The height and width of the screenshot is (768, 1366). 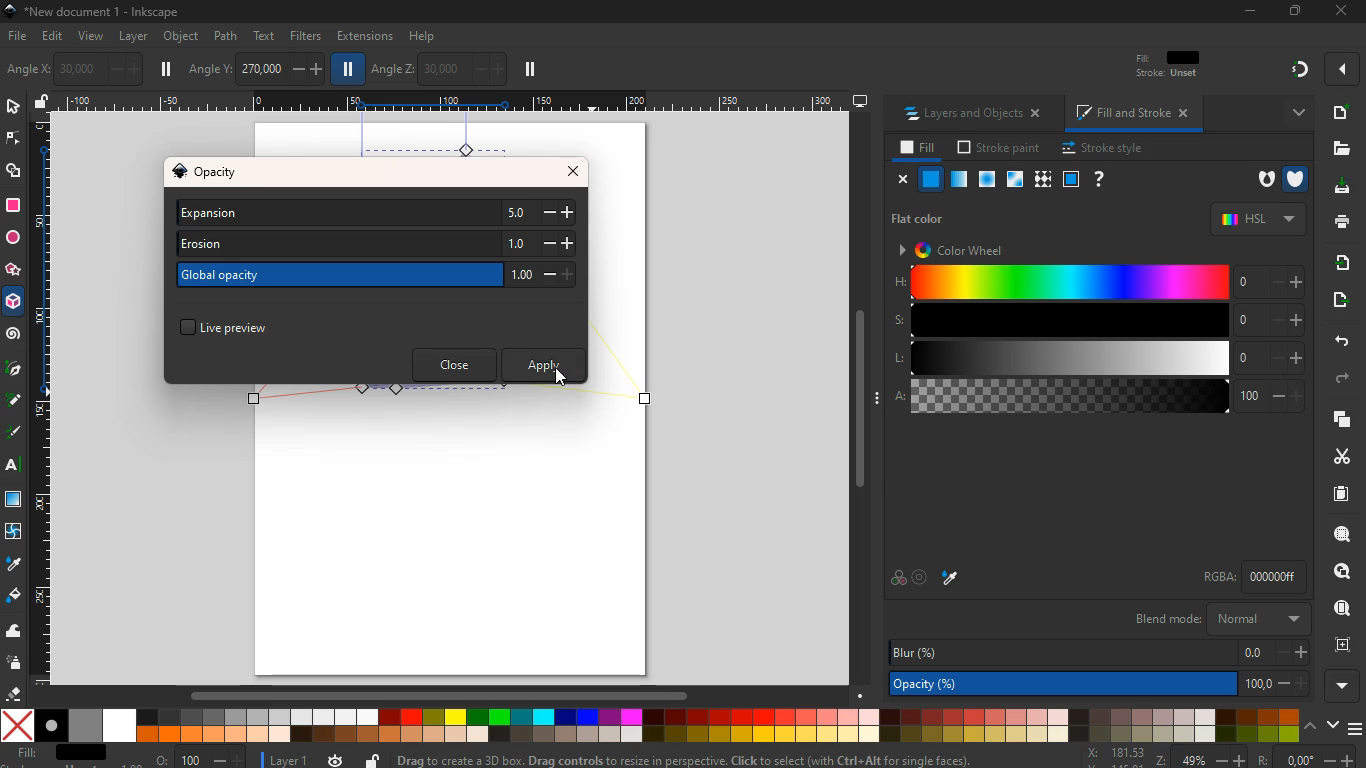 I want to click on color, so click(x=897, y=580).